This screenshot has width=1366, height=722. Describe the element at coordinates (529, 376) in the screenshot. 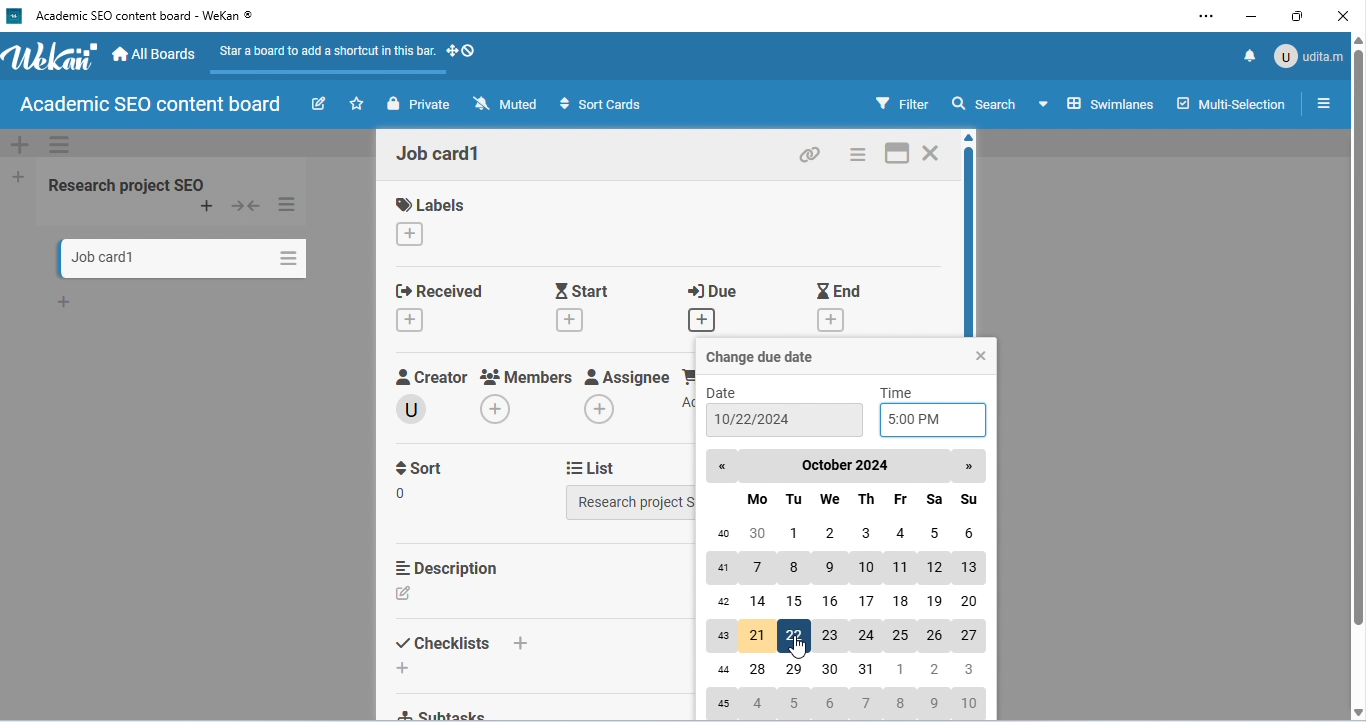

I see `members` at that location.